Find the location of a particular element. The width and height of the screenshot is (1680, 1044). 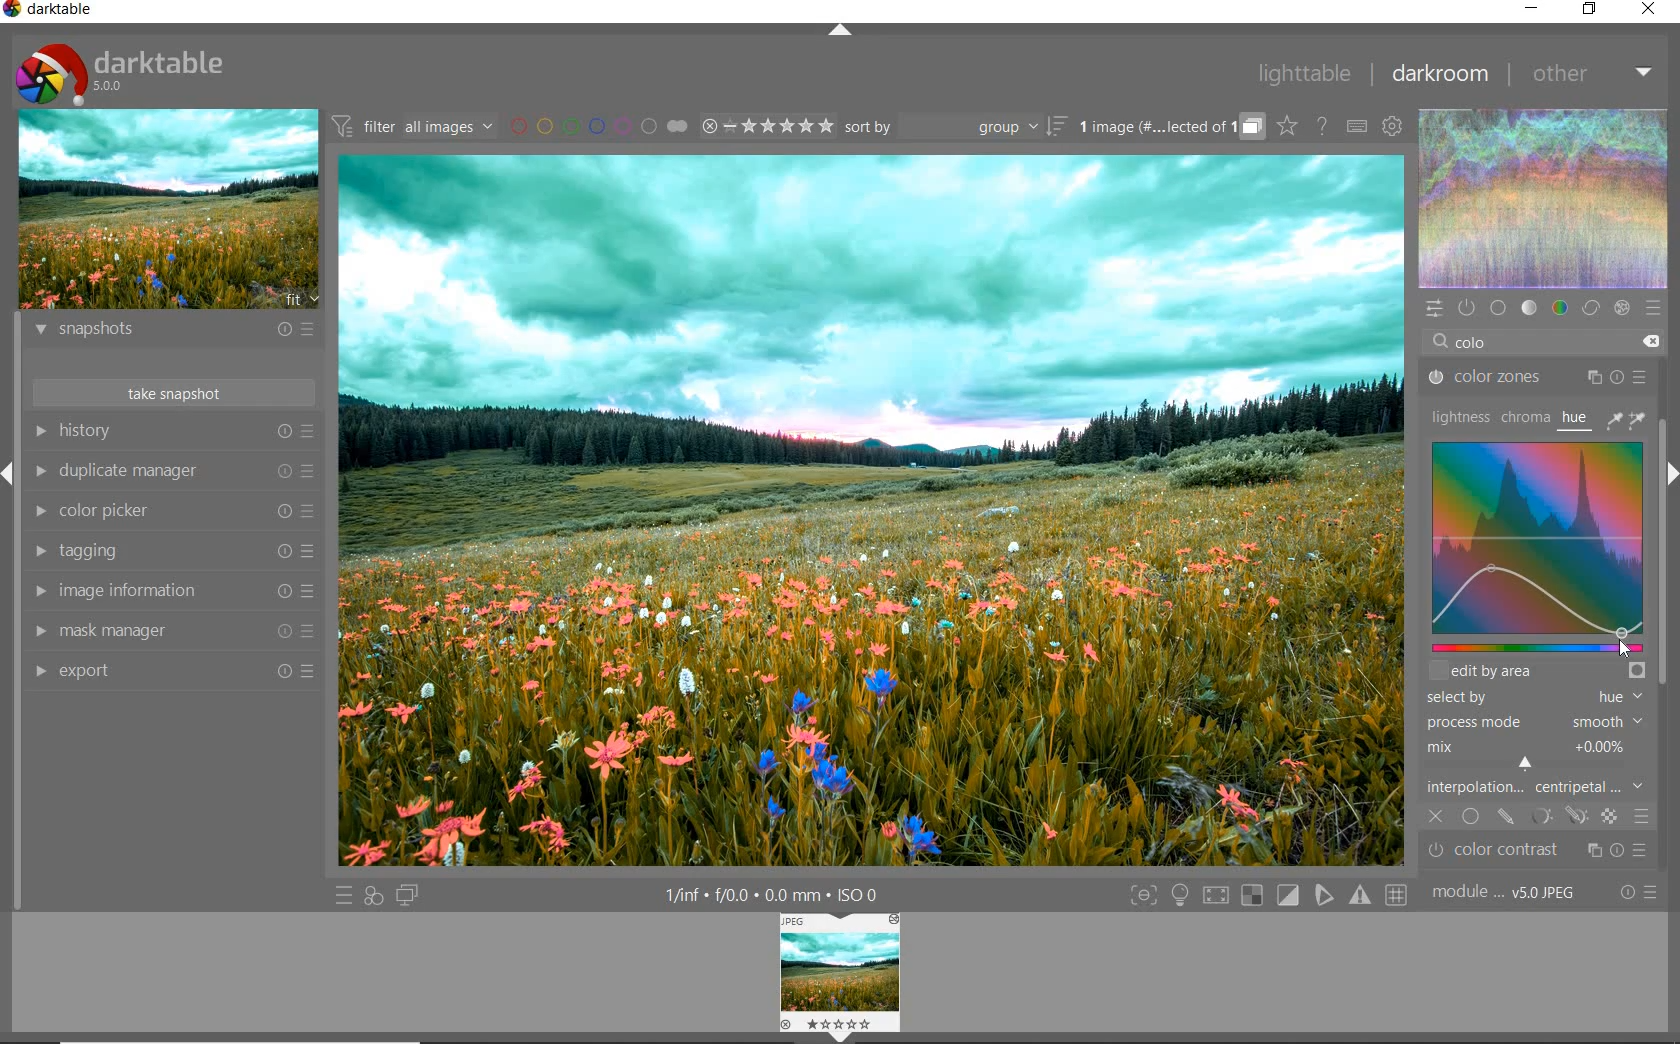

color picker is located at coordinates (173, 510).